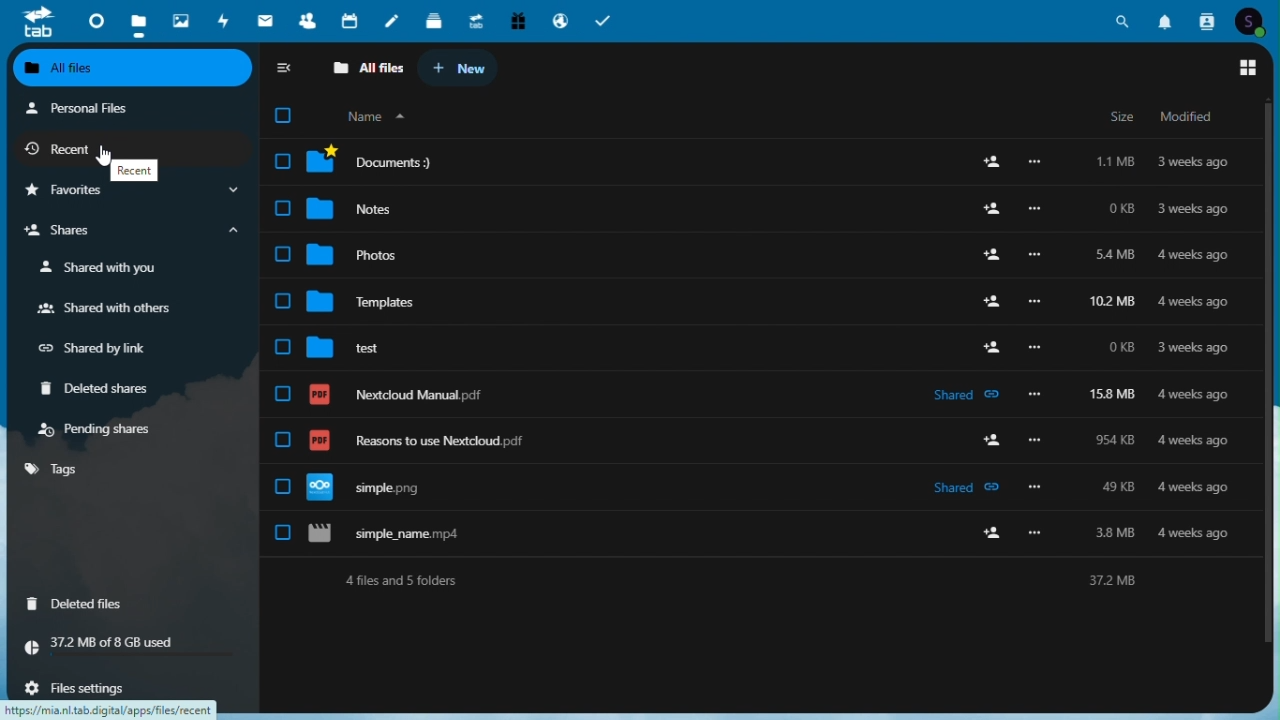 This screenshot has height=720, width=1280. I want to click on Photos, so click(181, 20).